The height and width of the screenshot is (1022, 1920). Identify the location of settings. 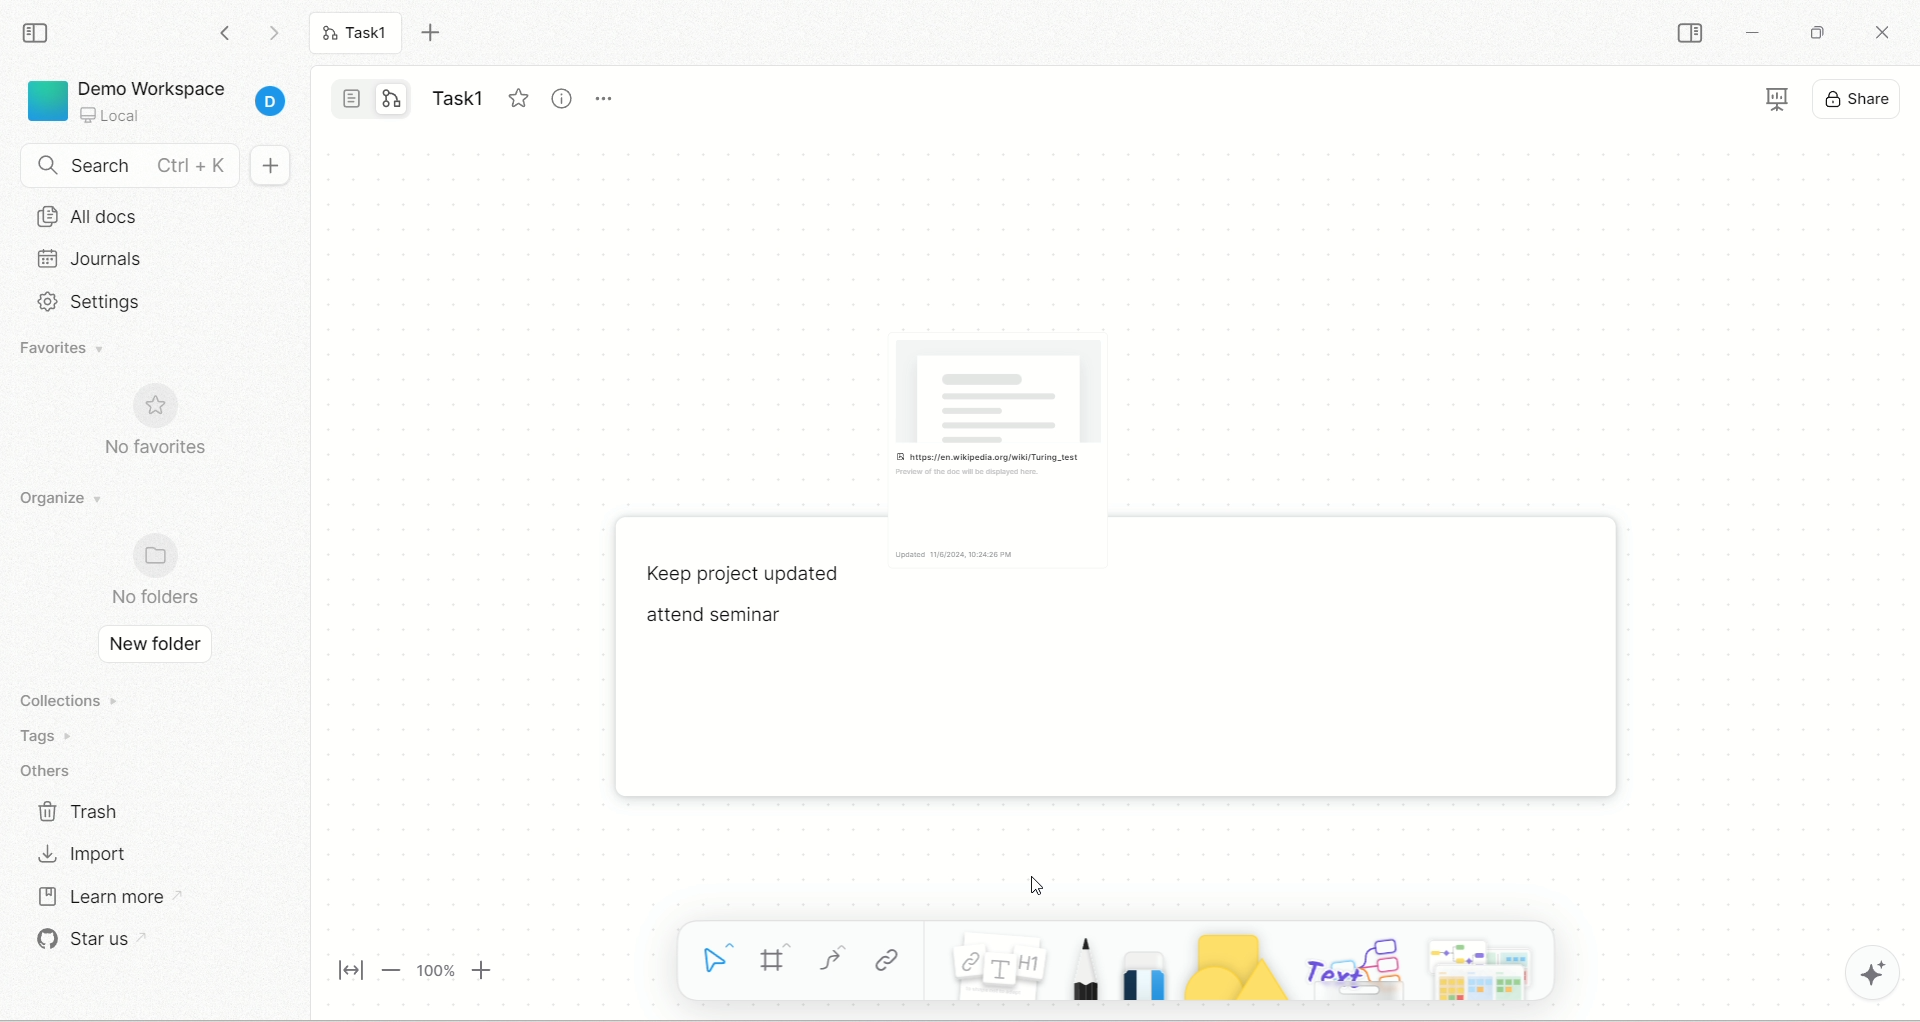
(139, 300).